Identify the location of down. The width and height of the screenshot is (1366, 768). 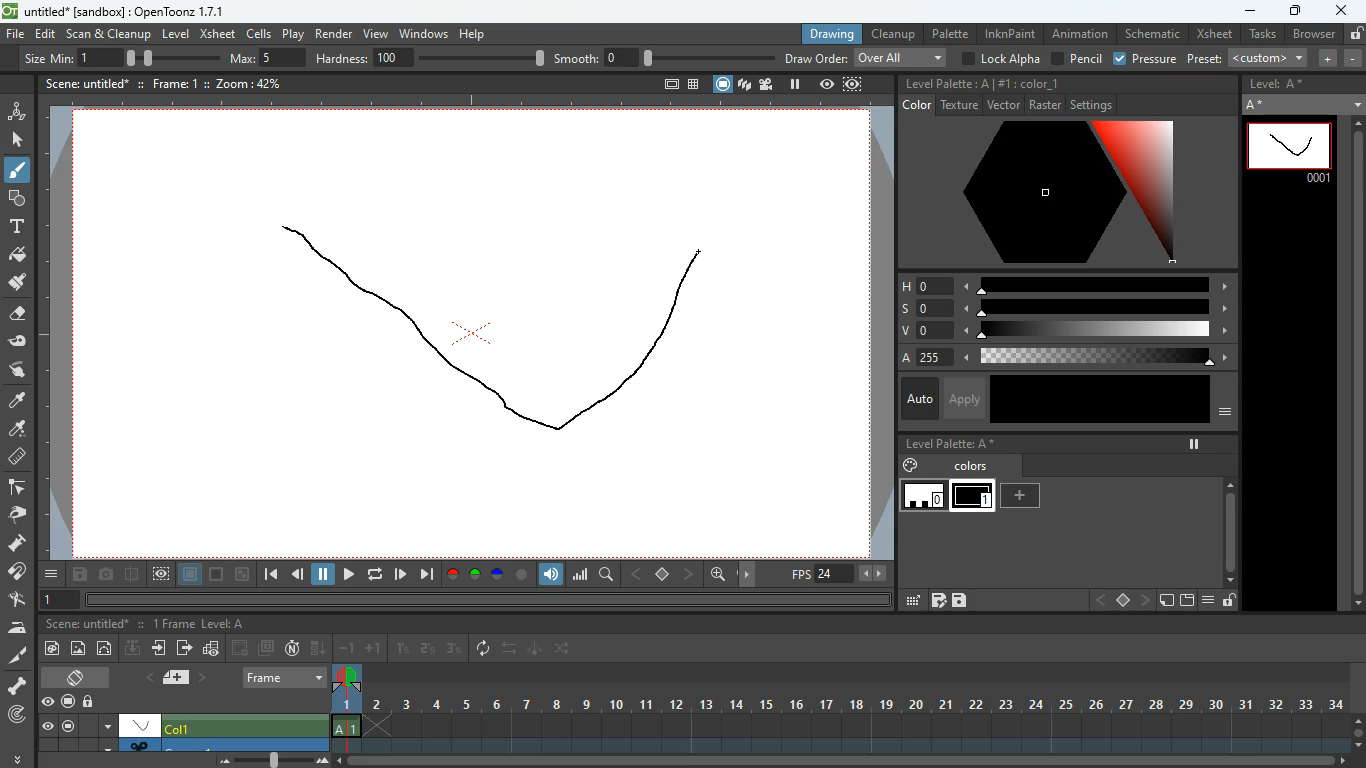
(133, 647).